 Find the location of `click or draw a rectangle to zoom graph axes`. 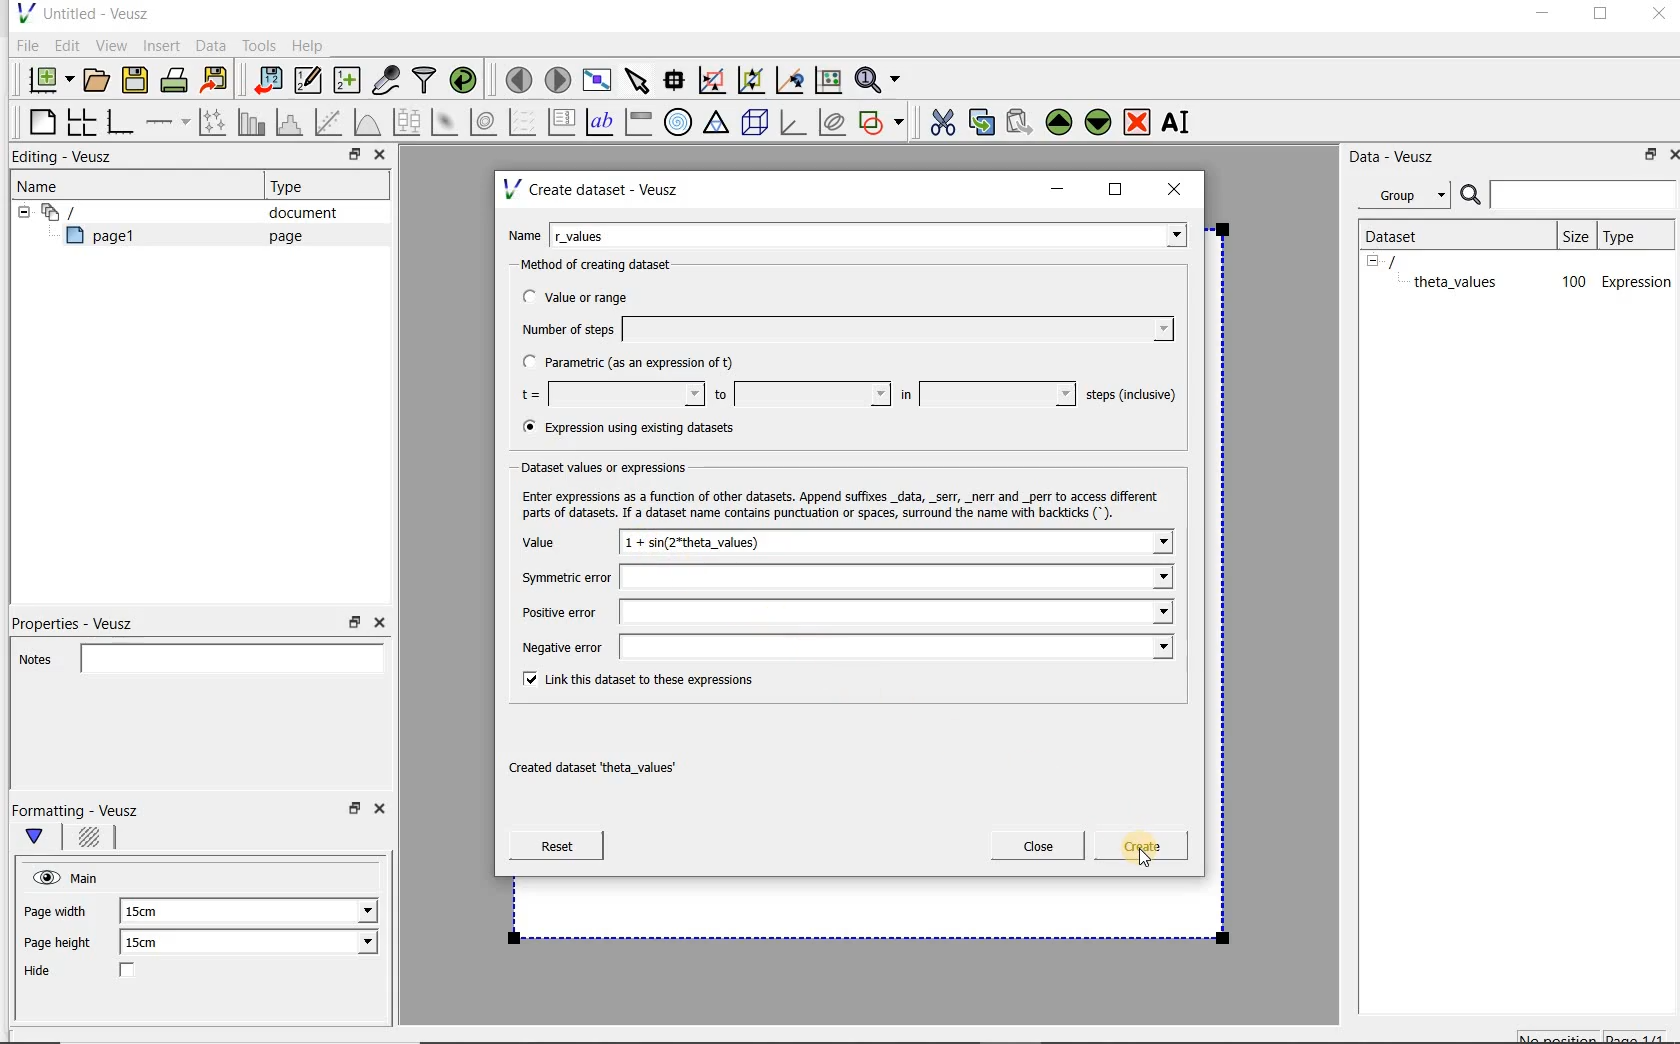

click or draw a rectangle to zoom graph axes is located at coordinates (716, 81).